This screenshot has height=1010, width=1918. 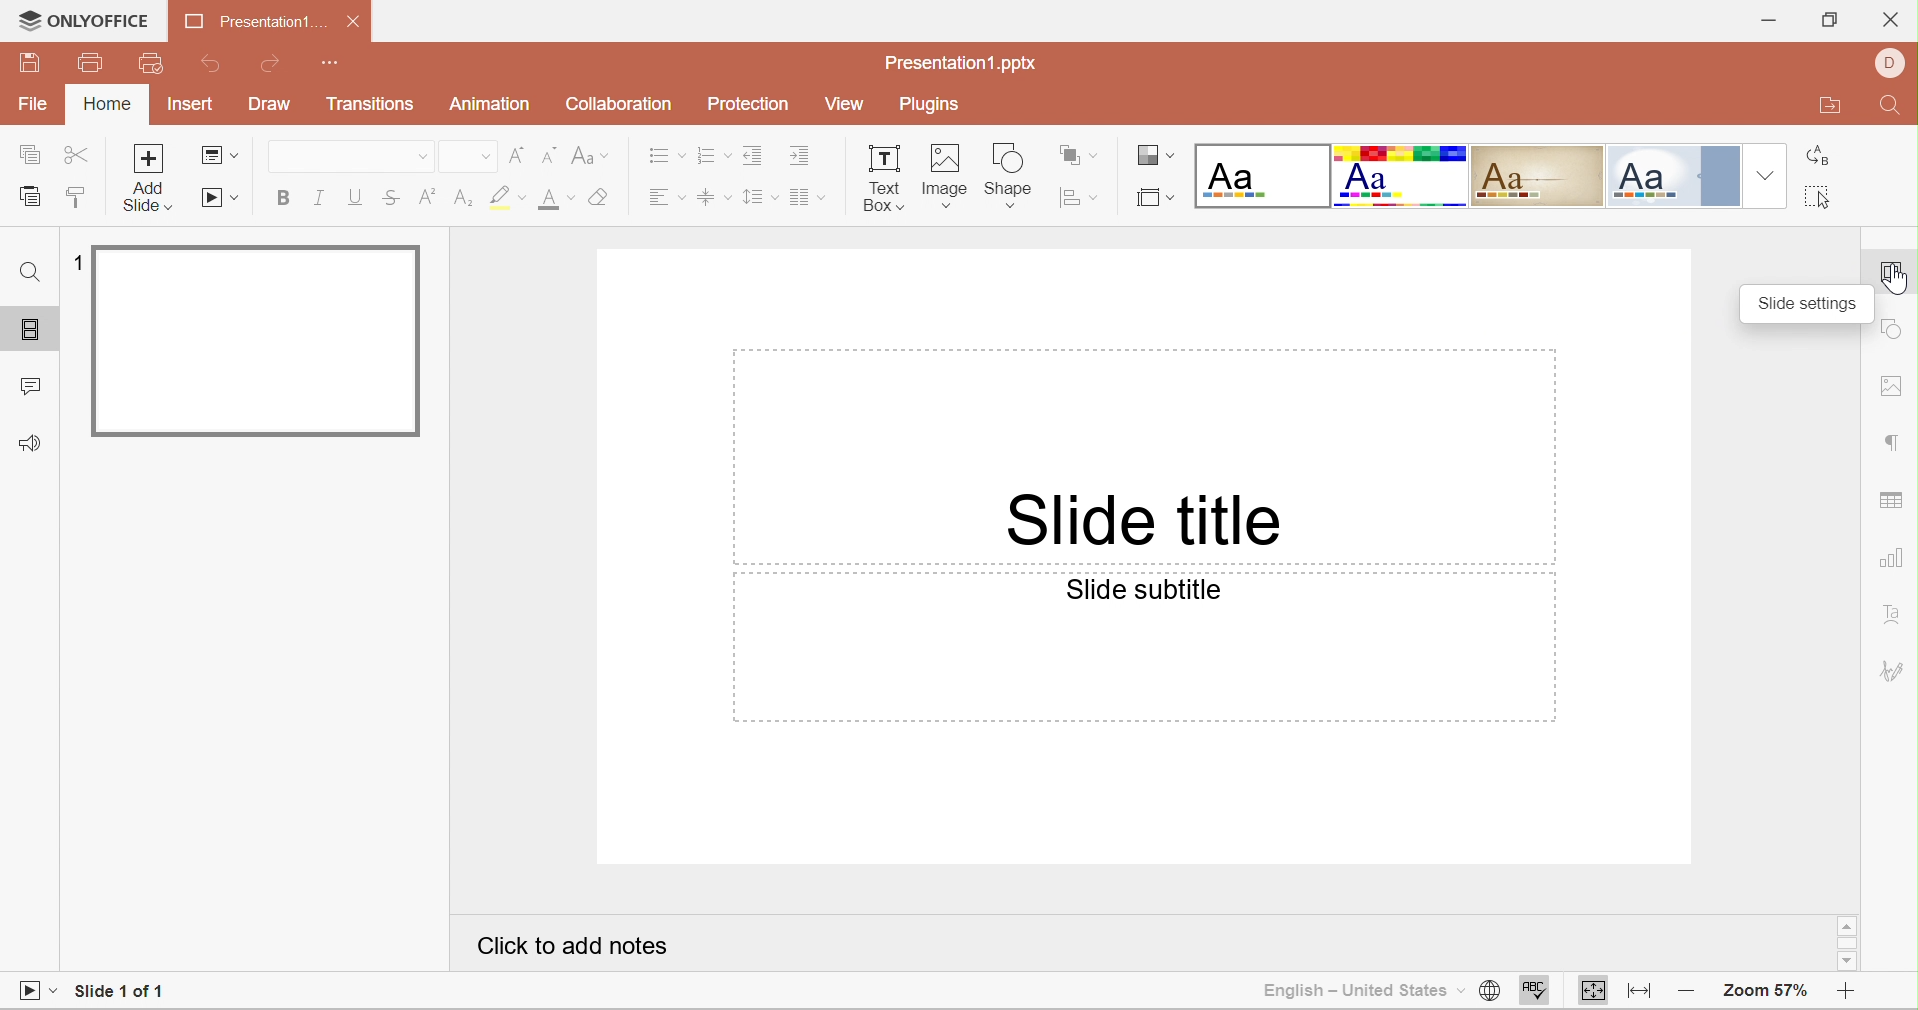 What do you see at coordinates (800, 157) in the screenshot?
I see `Increase Indent` at bounding box center [800, 157].